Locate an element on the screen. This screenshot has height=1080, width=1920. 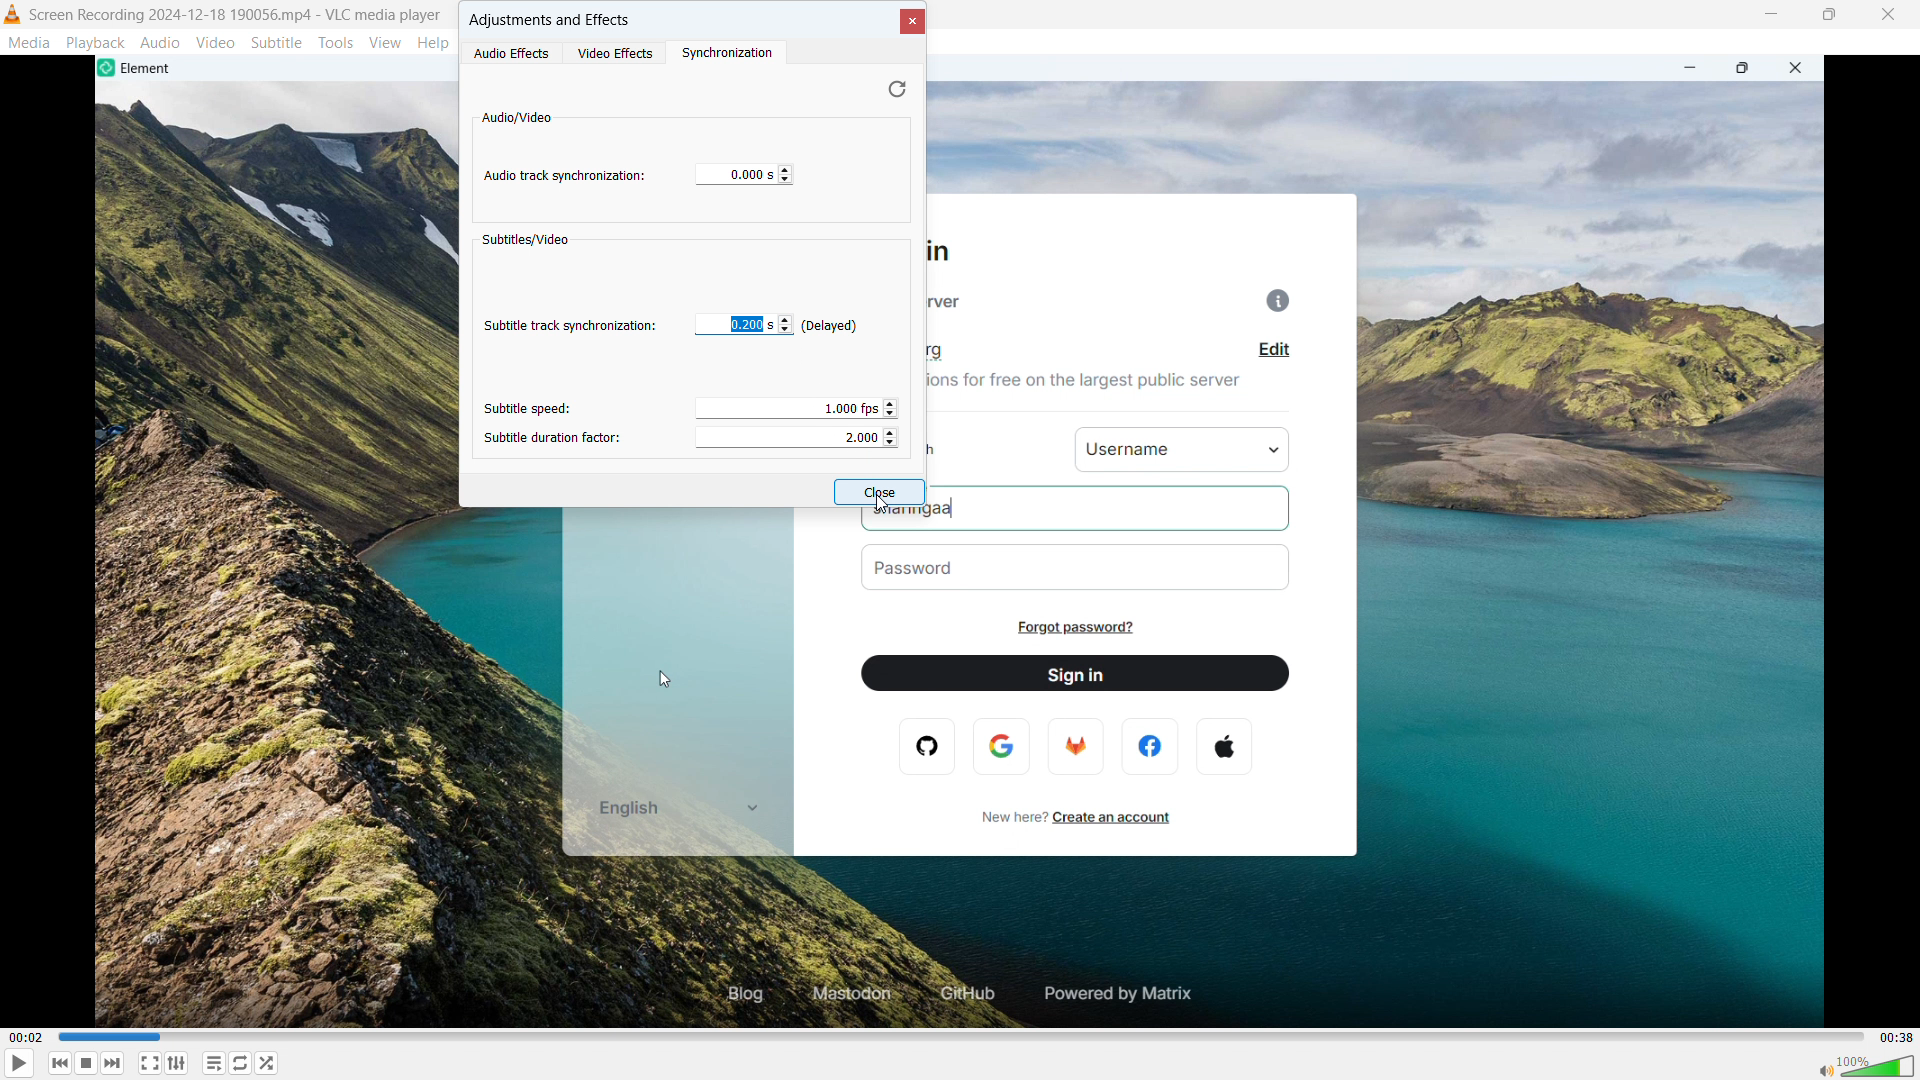
new here? is located at coordinates (1010, 815).